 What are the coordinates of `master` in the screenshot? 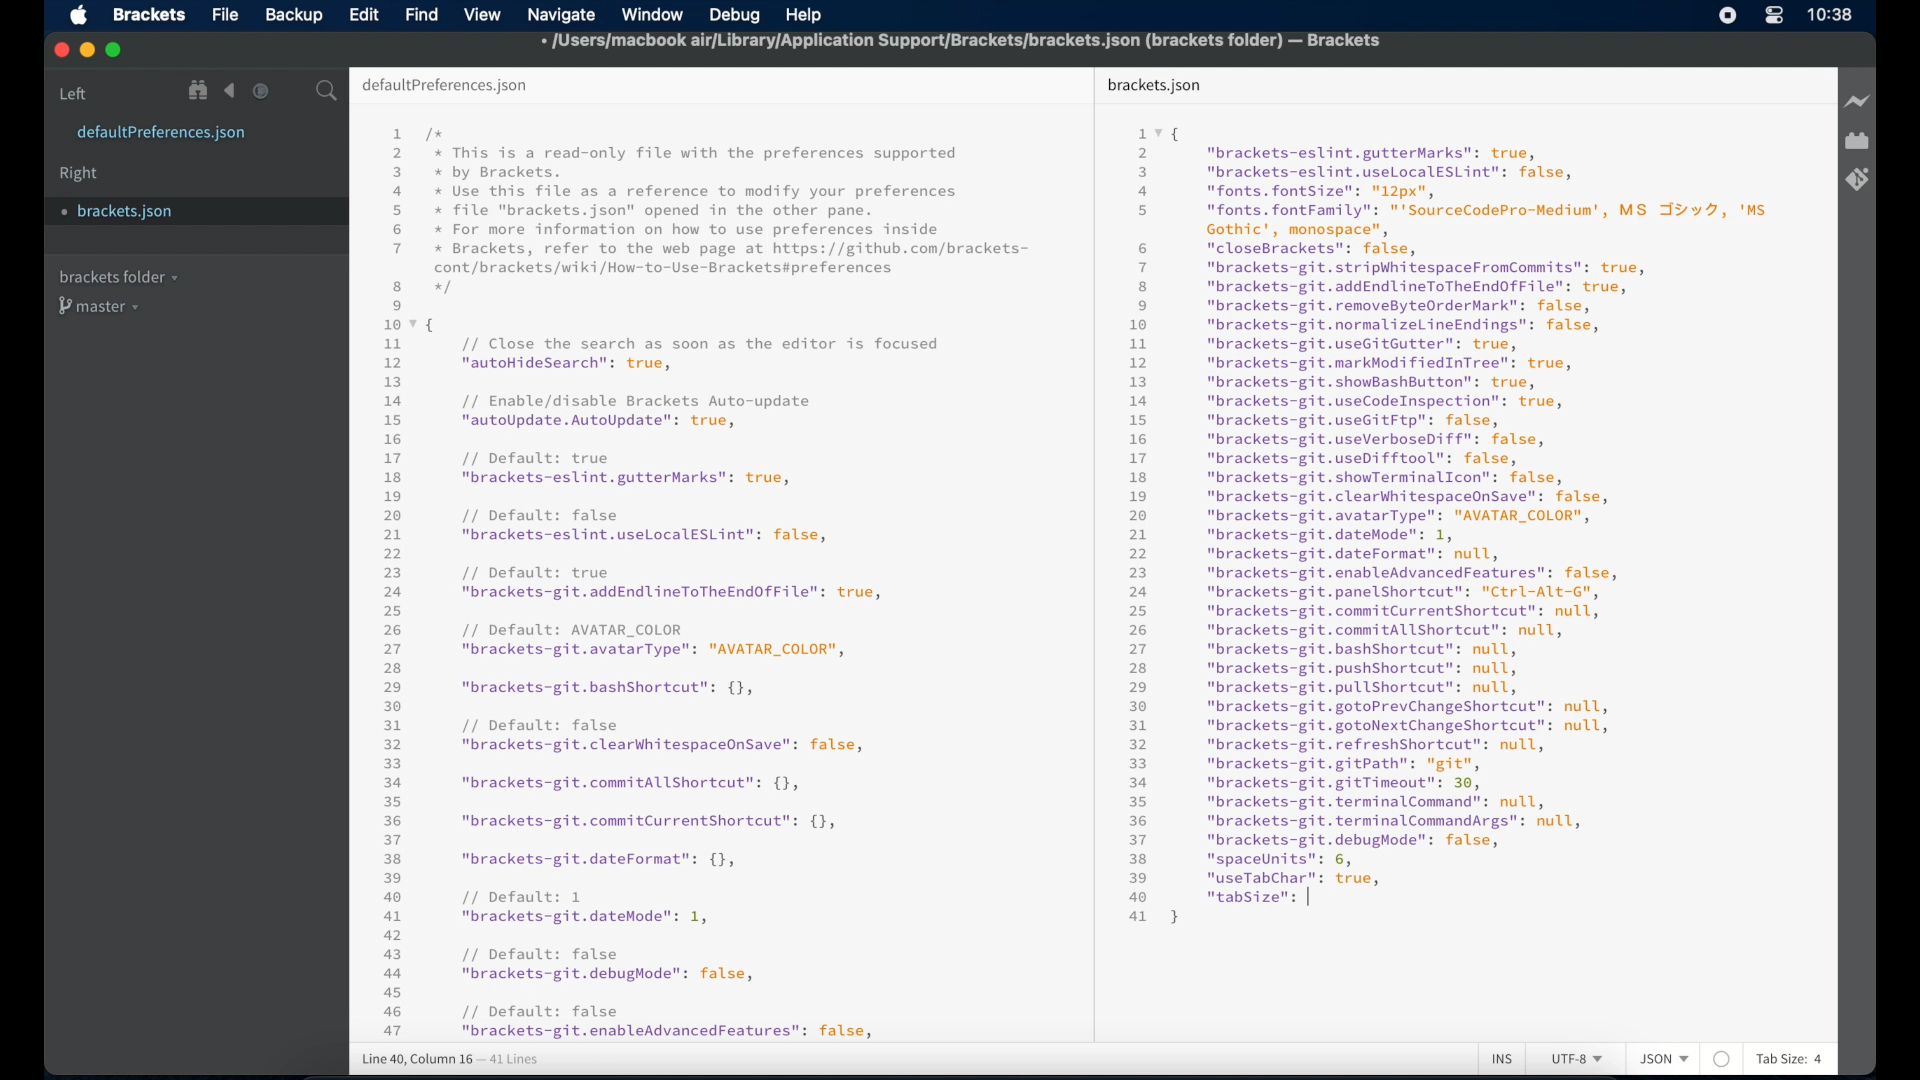 It's located at (101, 306).